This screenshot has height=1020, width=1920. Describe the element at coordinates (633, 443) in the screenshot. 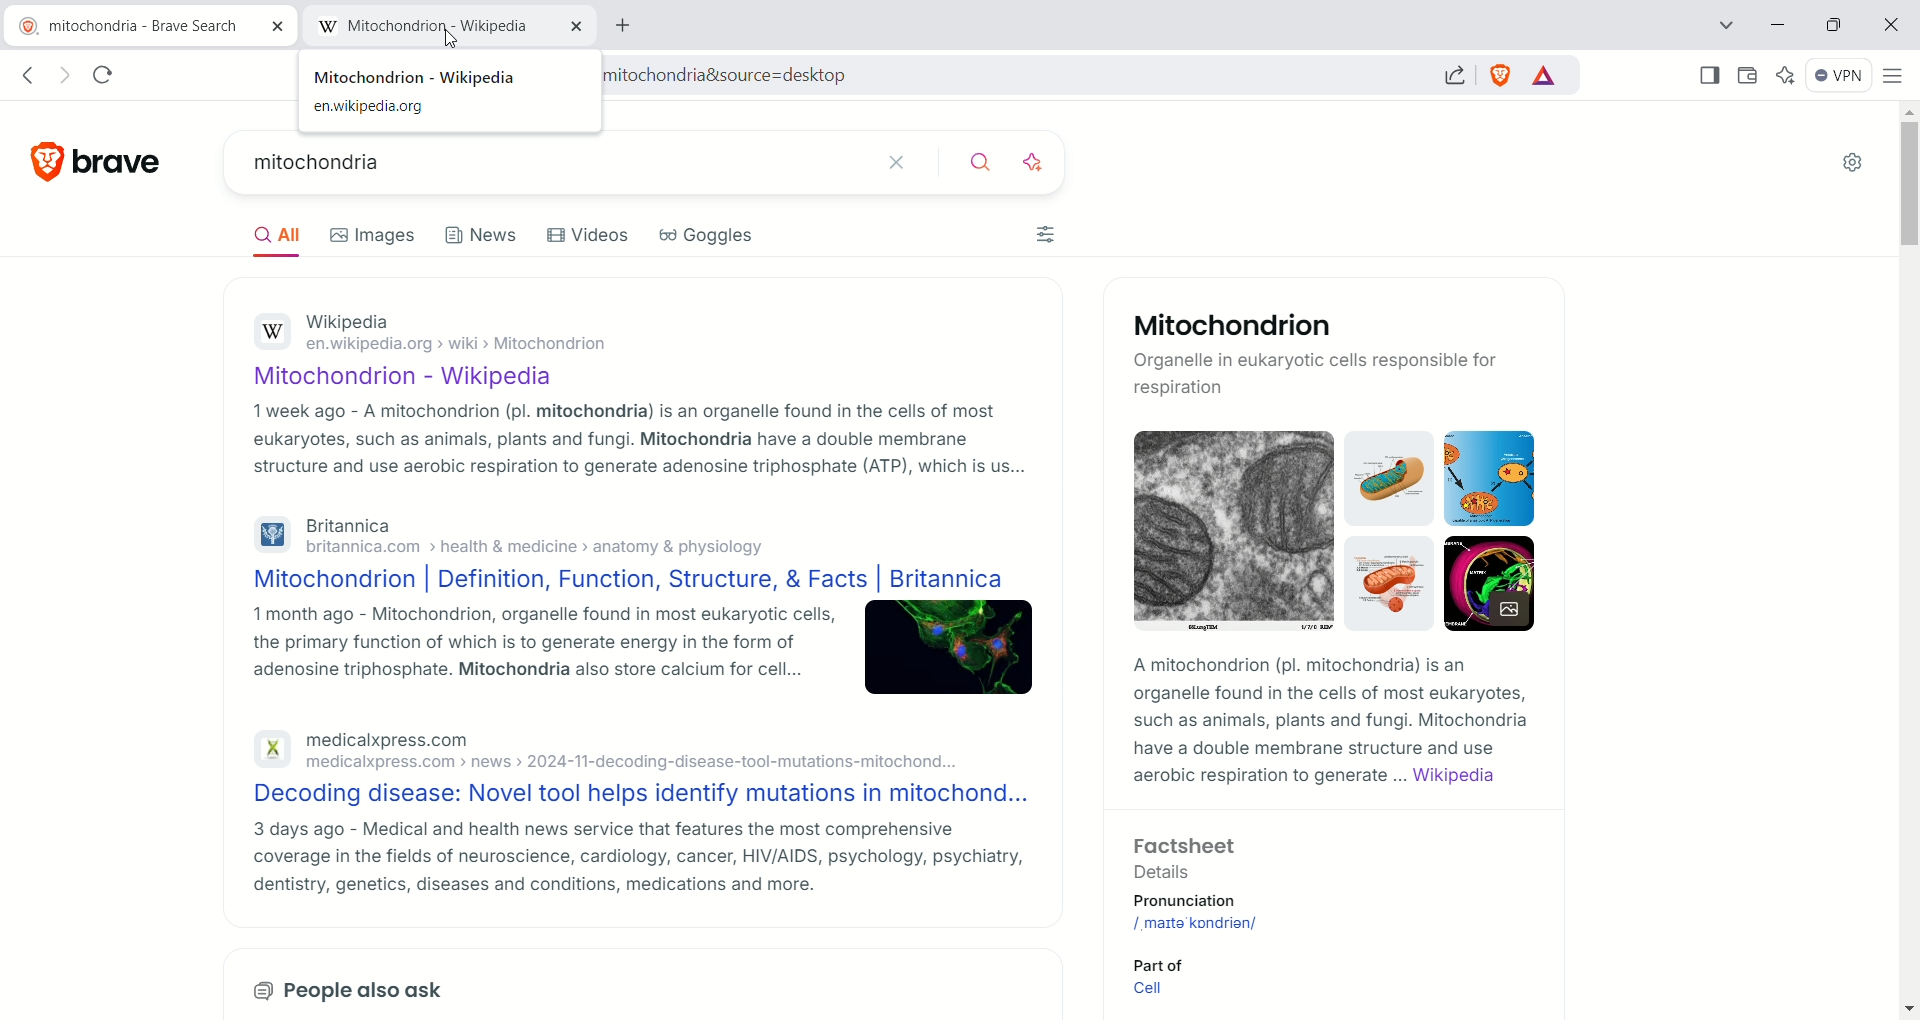

I see `1 week ago - A mitochondrion (pl. mitochondria) is an organelle found in the cells of most
eukaryotes, such as animals, plants and fungi. Mitochondria have a double membrane
structure and use aerobic respiration to generate adenosine triphosphate (ATP), which is us...` at that location.